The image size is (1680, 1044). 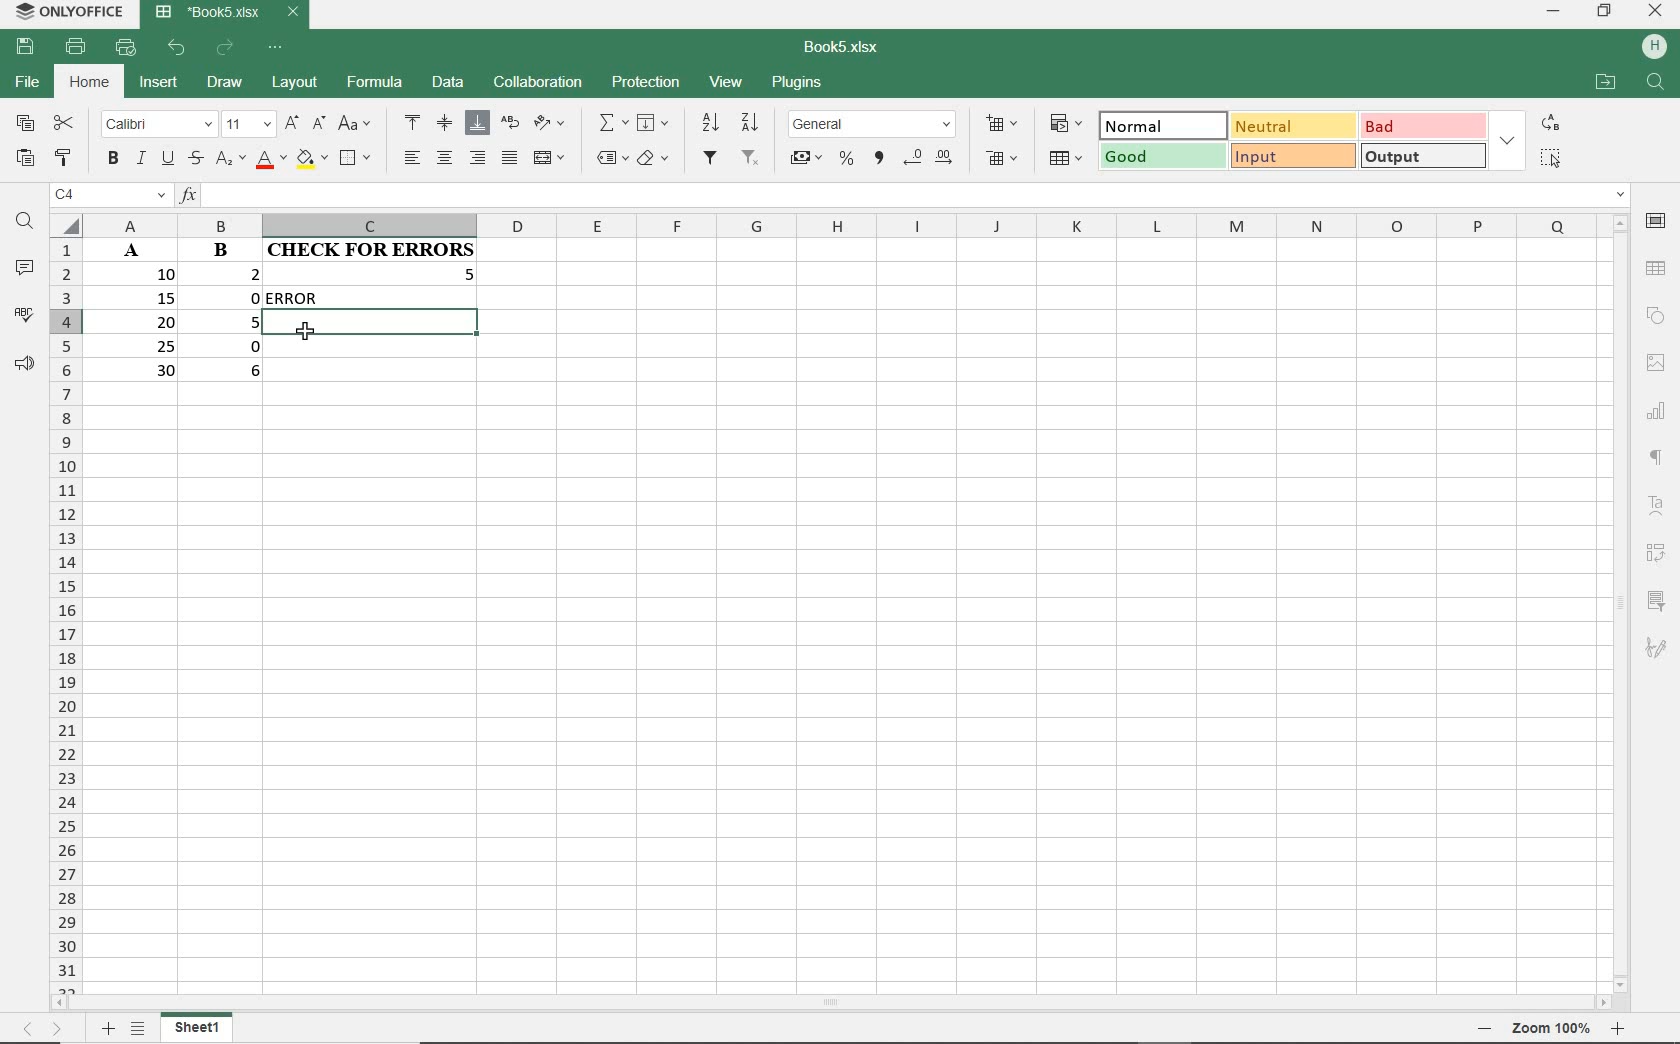 What do you see at coordinates (904, 196) in the screenshot?
I see `INPUT FUNCTION` at bounding box center [904, 196].